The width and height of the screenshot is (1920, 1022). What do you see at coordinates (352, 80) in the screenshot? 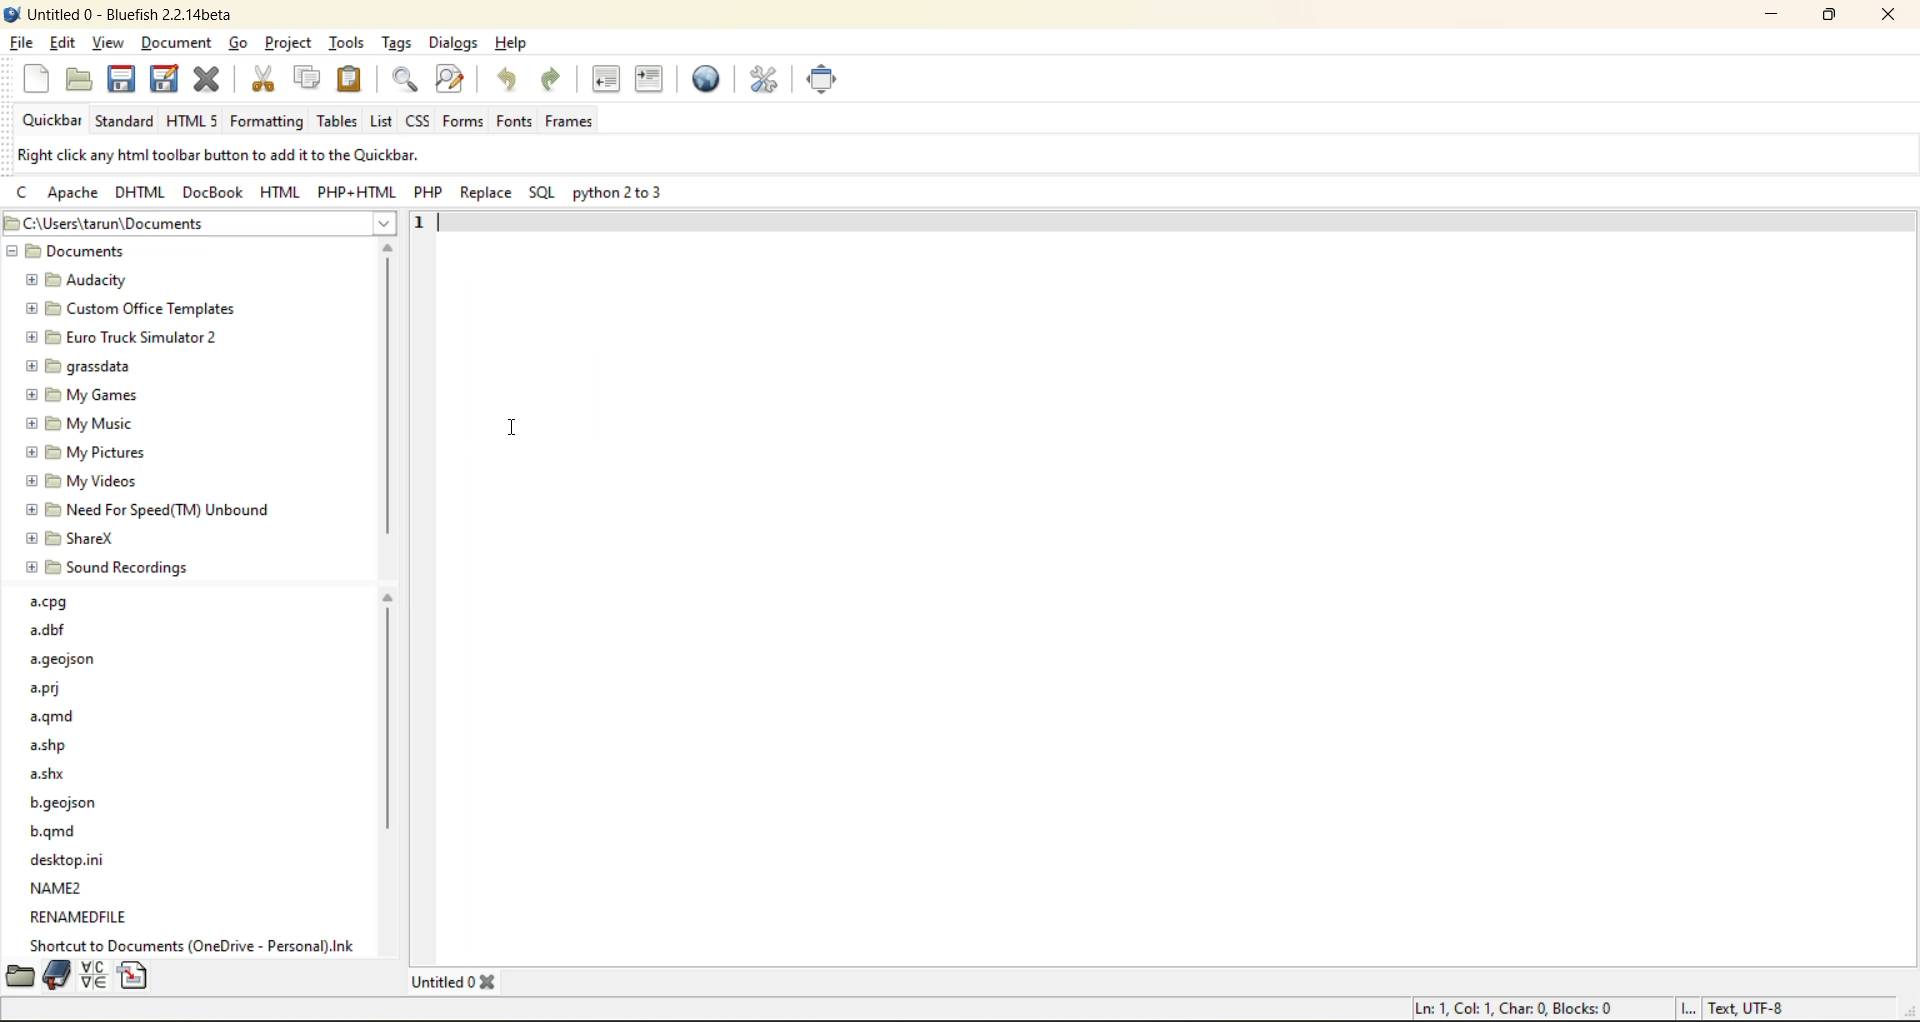
I see `paste` at bounding box center [352, 80].